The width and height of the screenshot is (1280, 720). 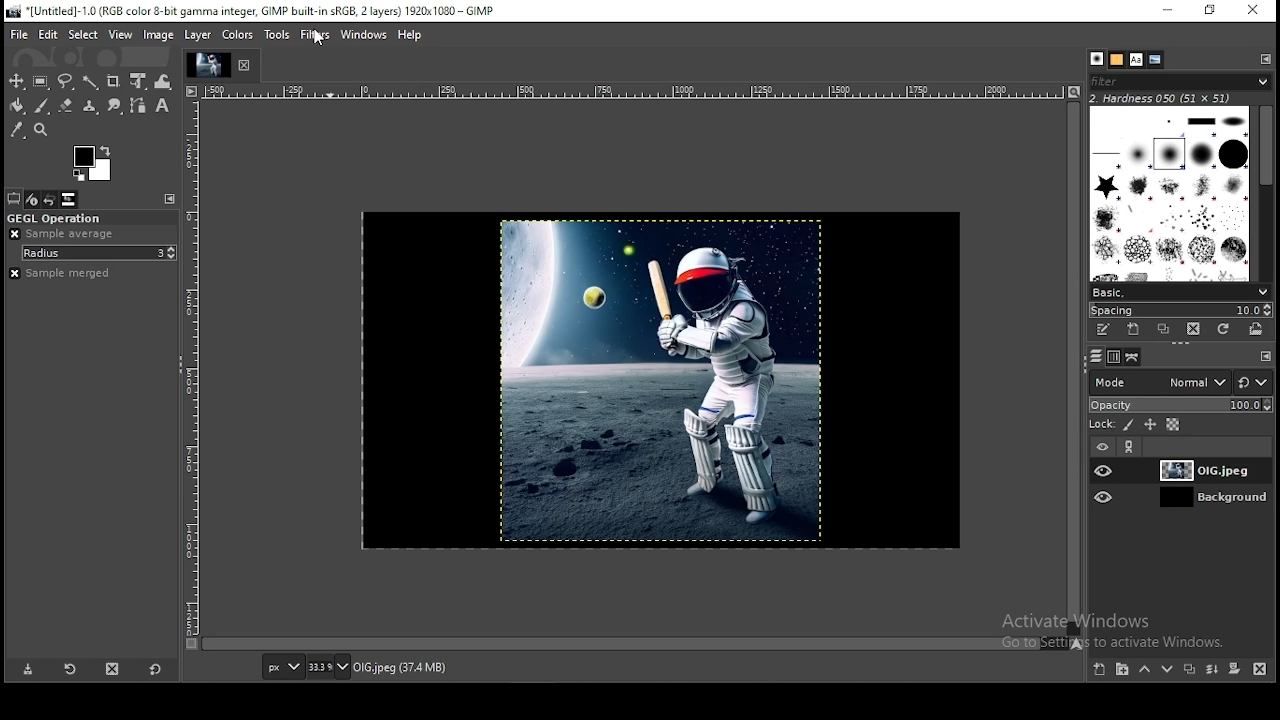 What do you see at coordinates (1181, 310) in the screenshot?
I see `spacing` at bounding box center [1181, 310].